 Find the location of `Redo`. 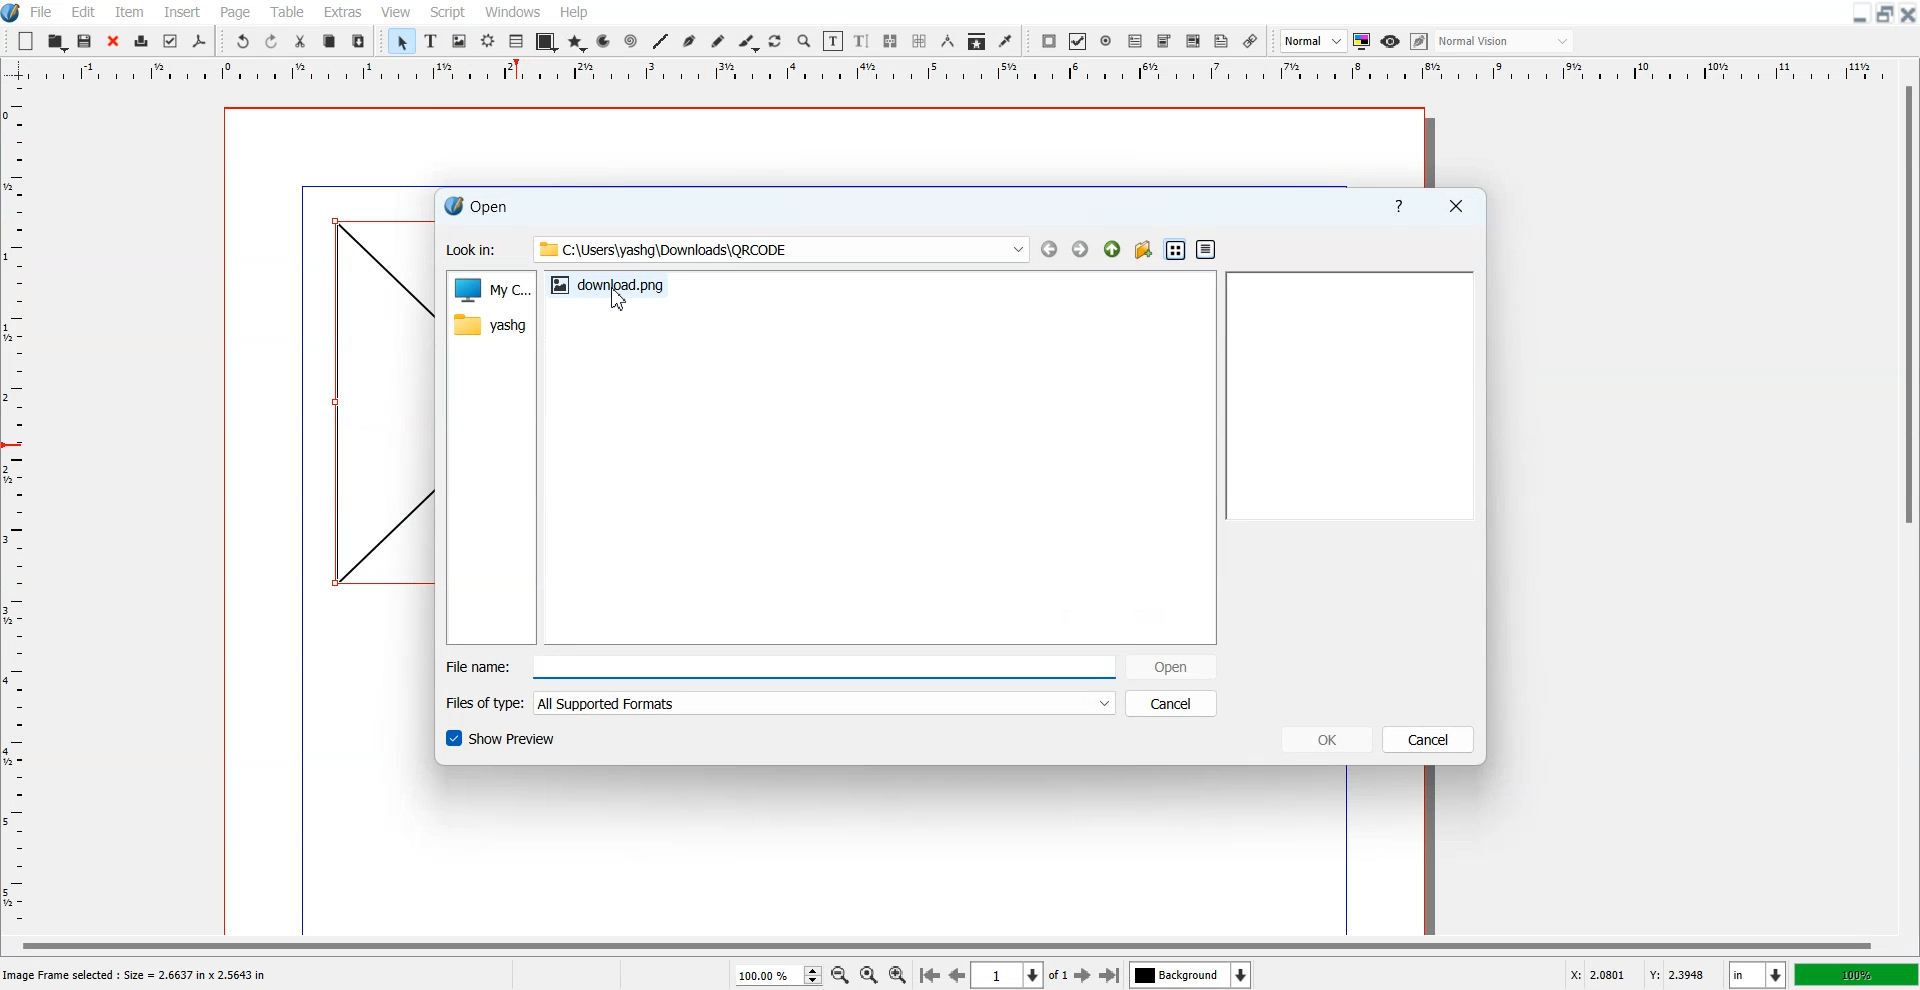

Redo is located at coordinates (271, 40).